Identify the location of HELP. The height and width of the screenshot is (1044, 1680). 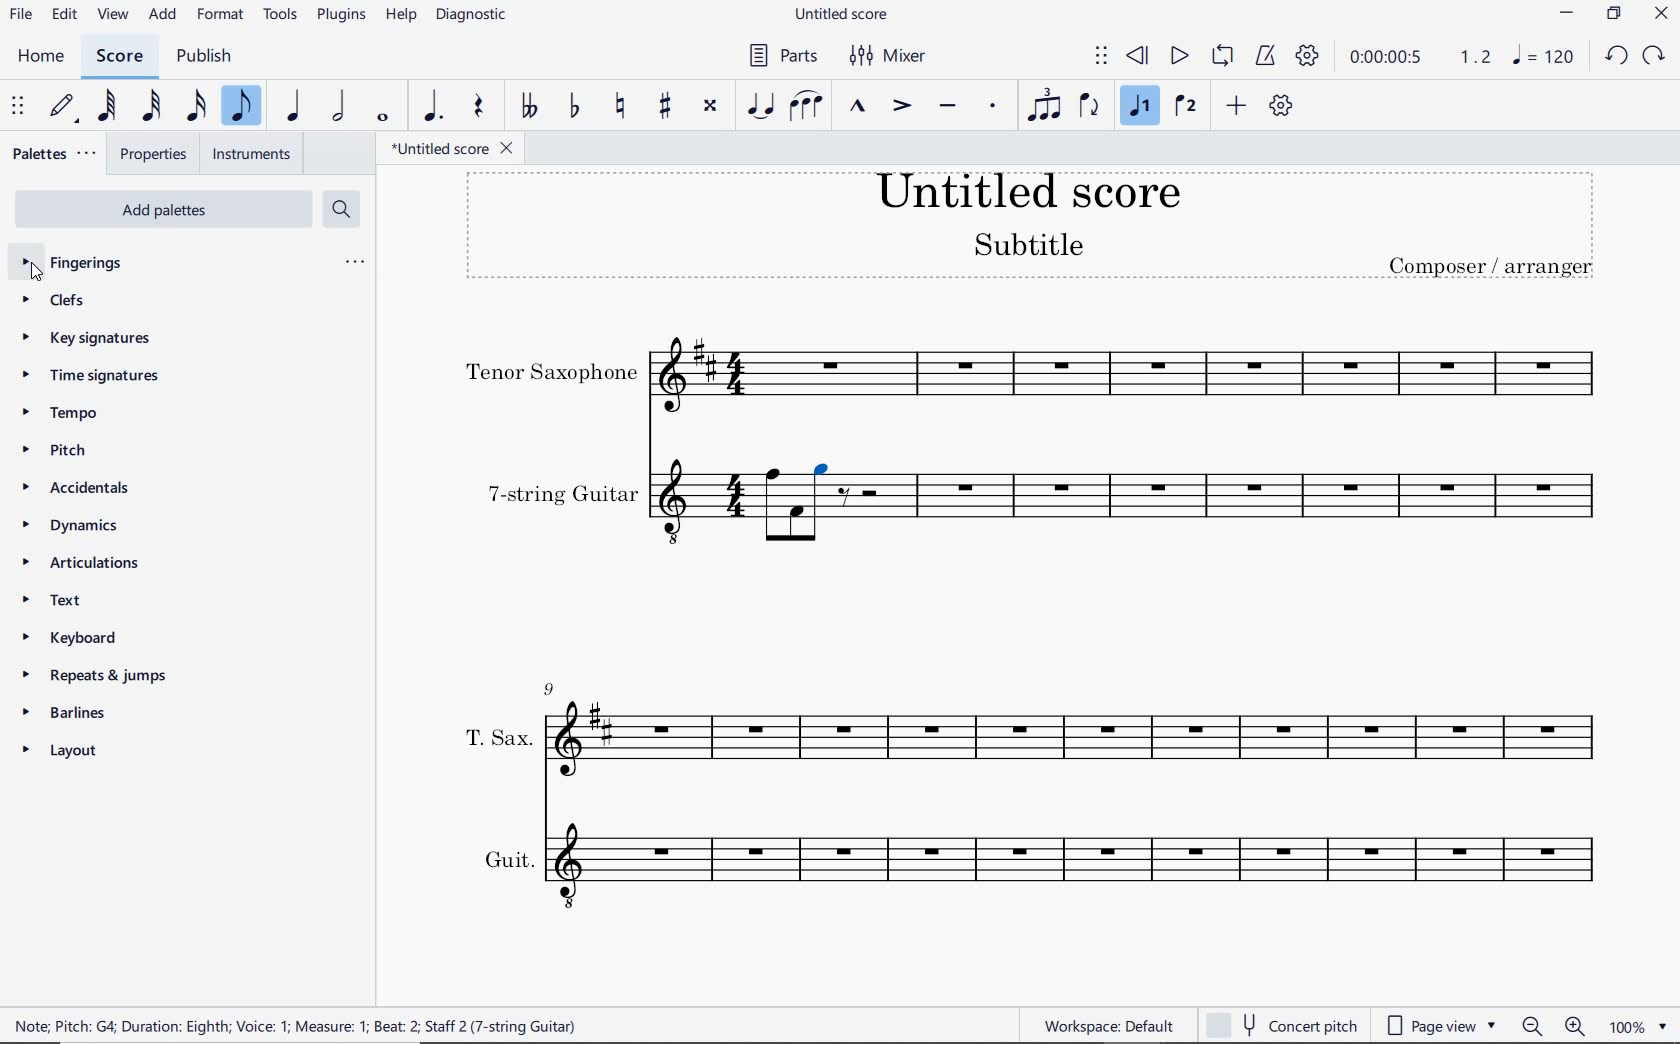
(398, 16).